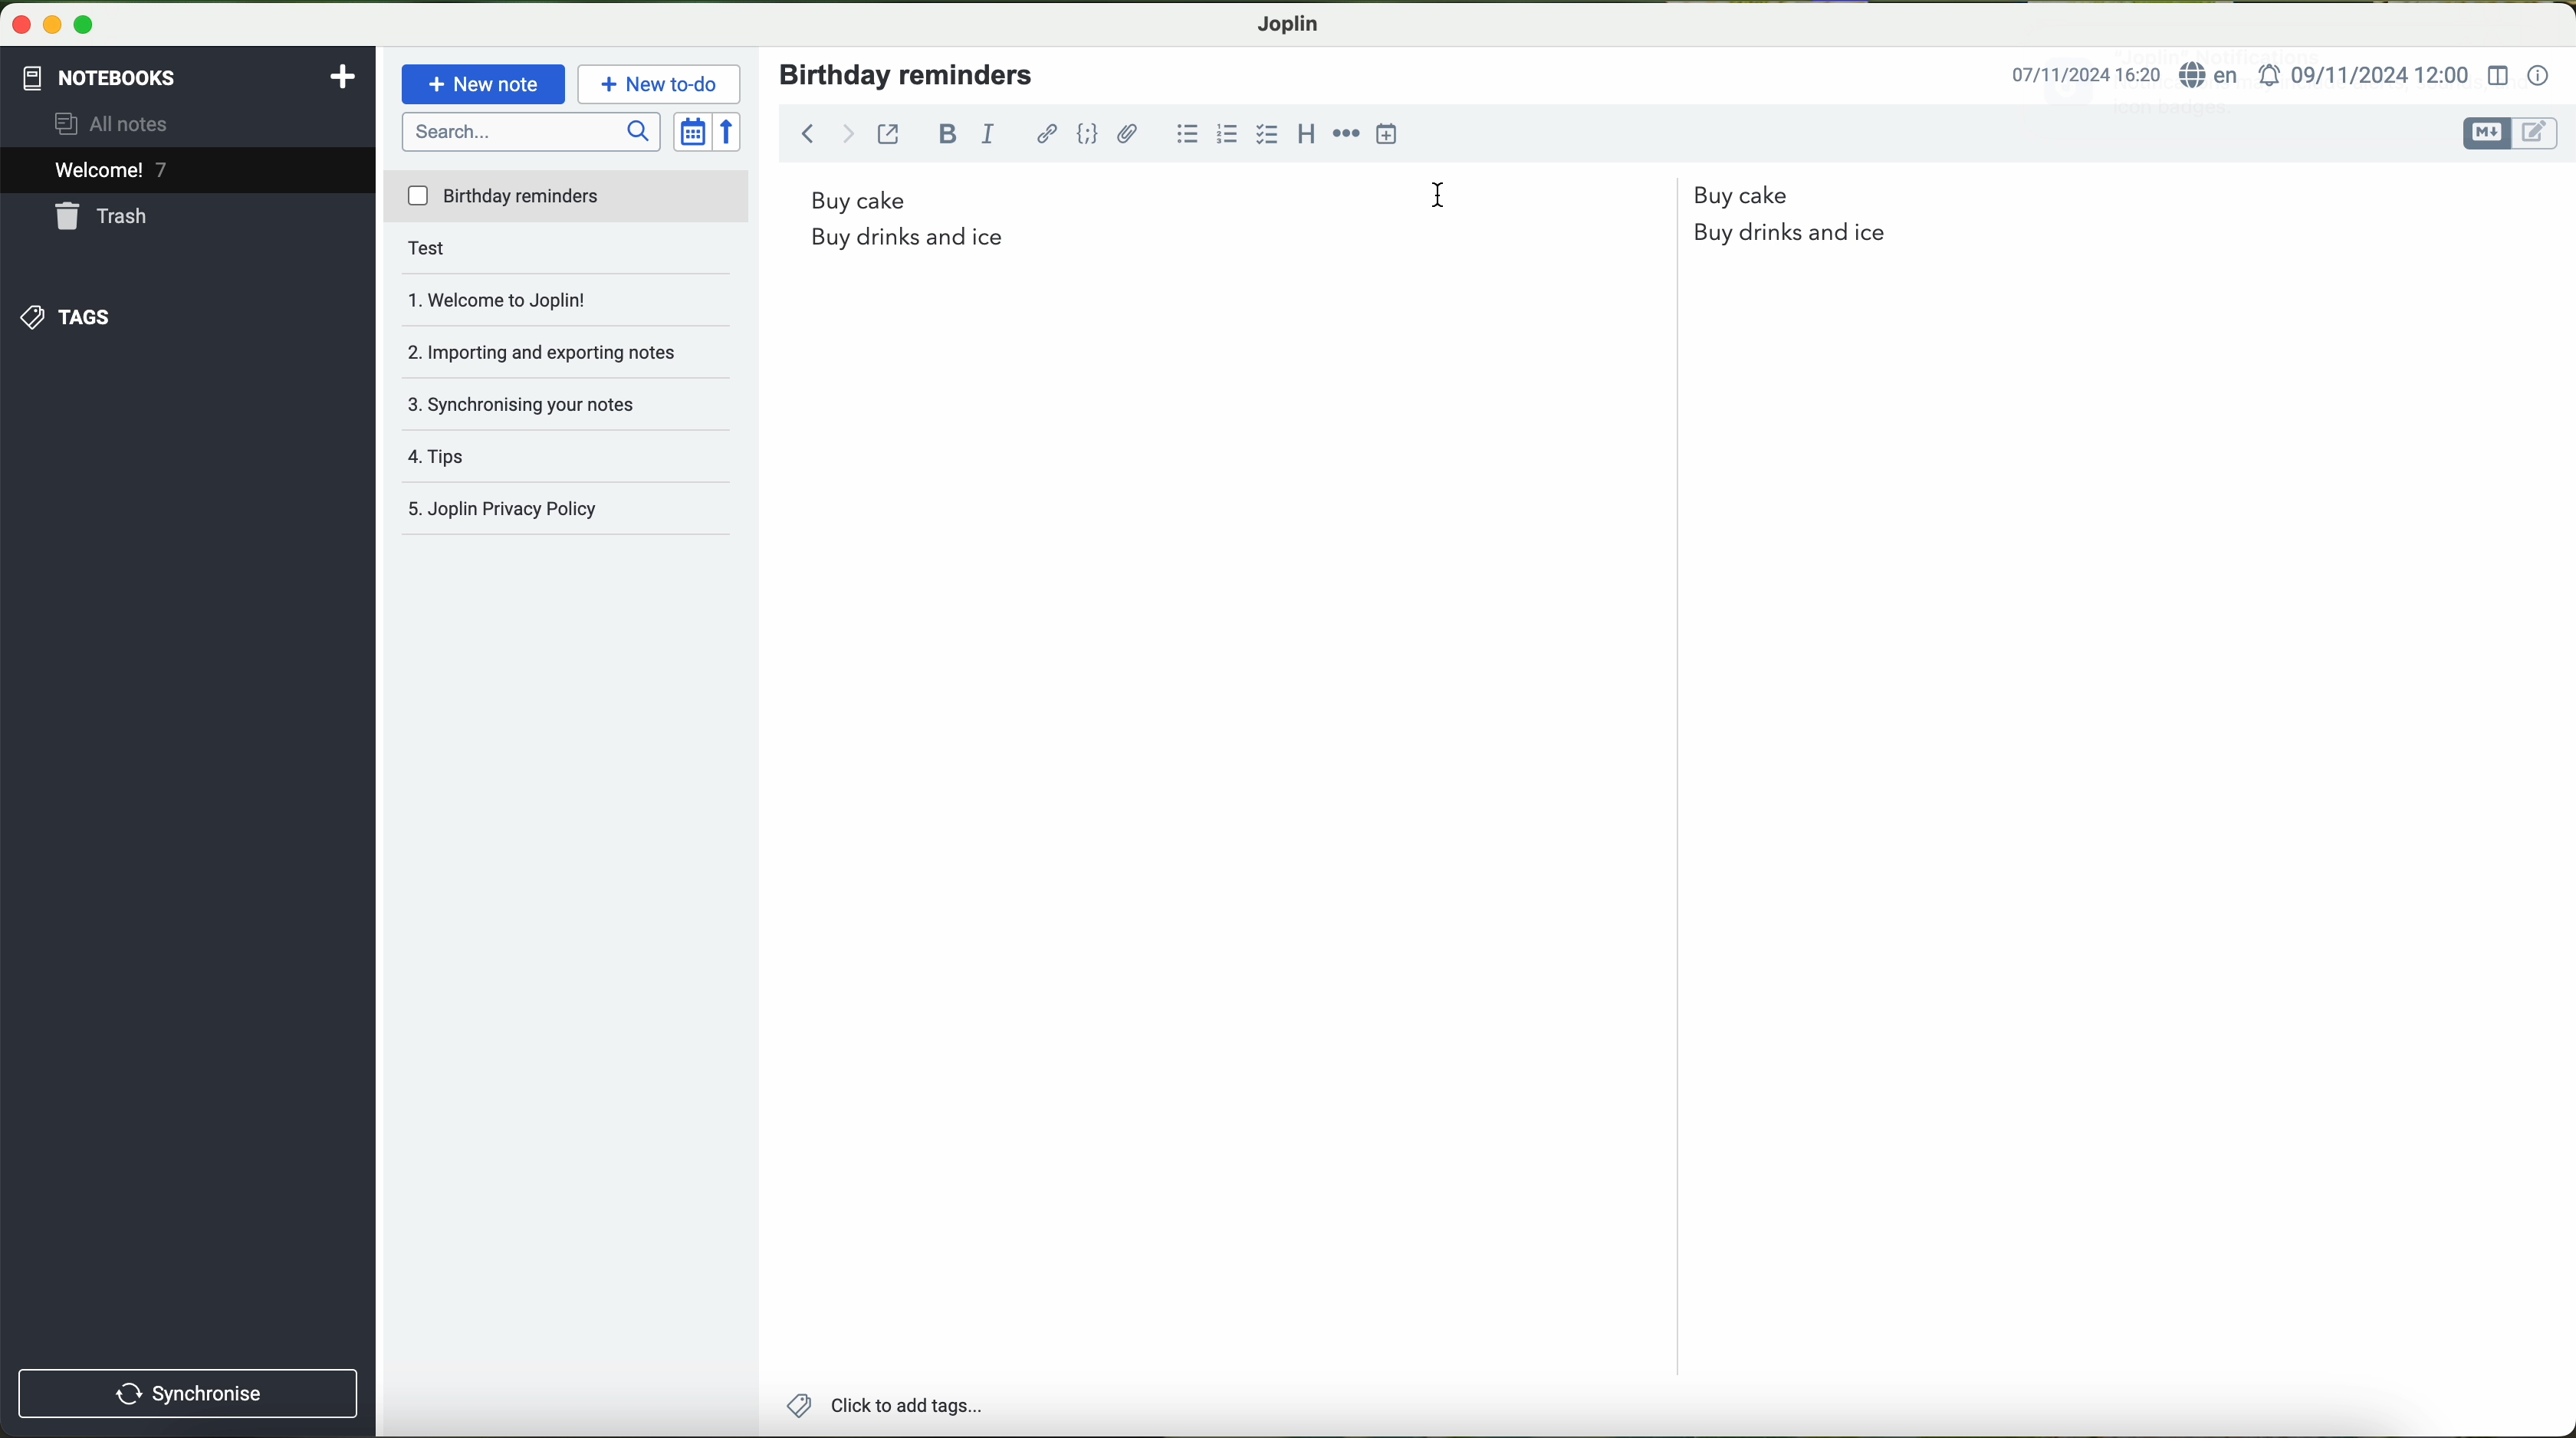  I want to click on all notes, so click(132, 125).